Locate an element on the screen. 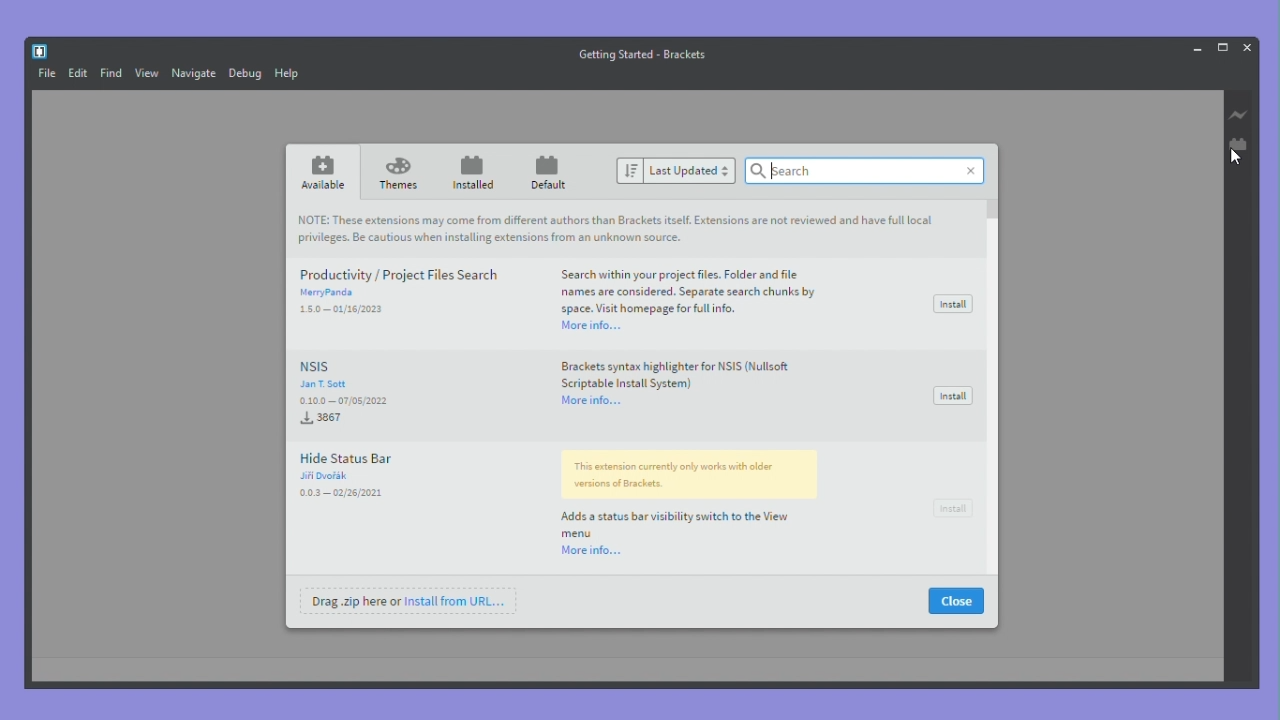  hide status bar is located at coordinates (380, 459).